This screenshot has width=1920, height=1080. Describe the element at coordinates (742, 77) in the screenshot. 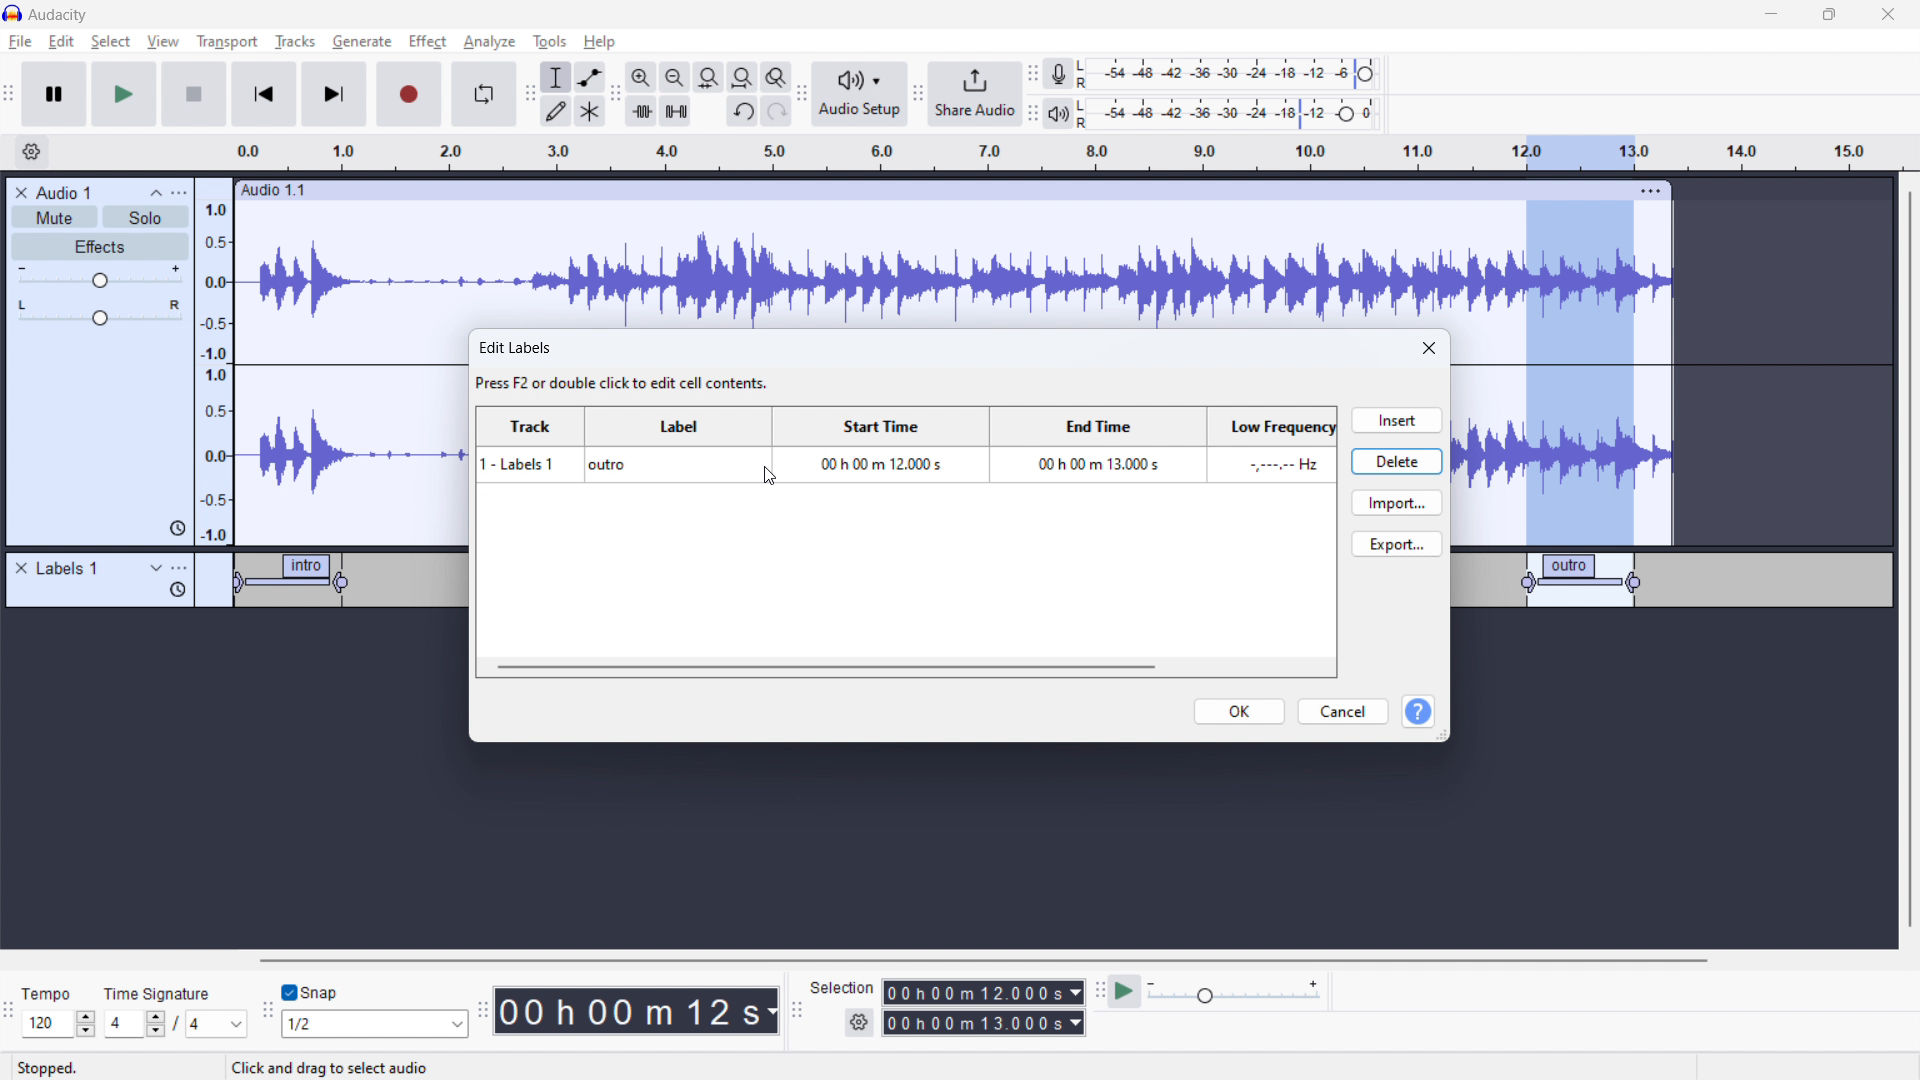

I see `set project to width` at that location.